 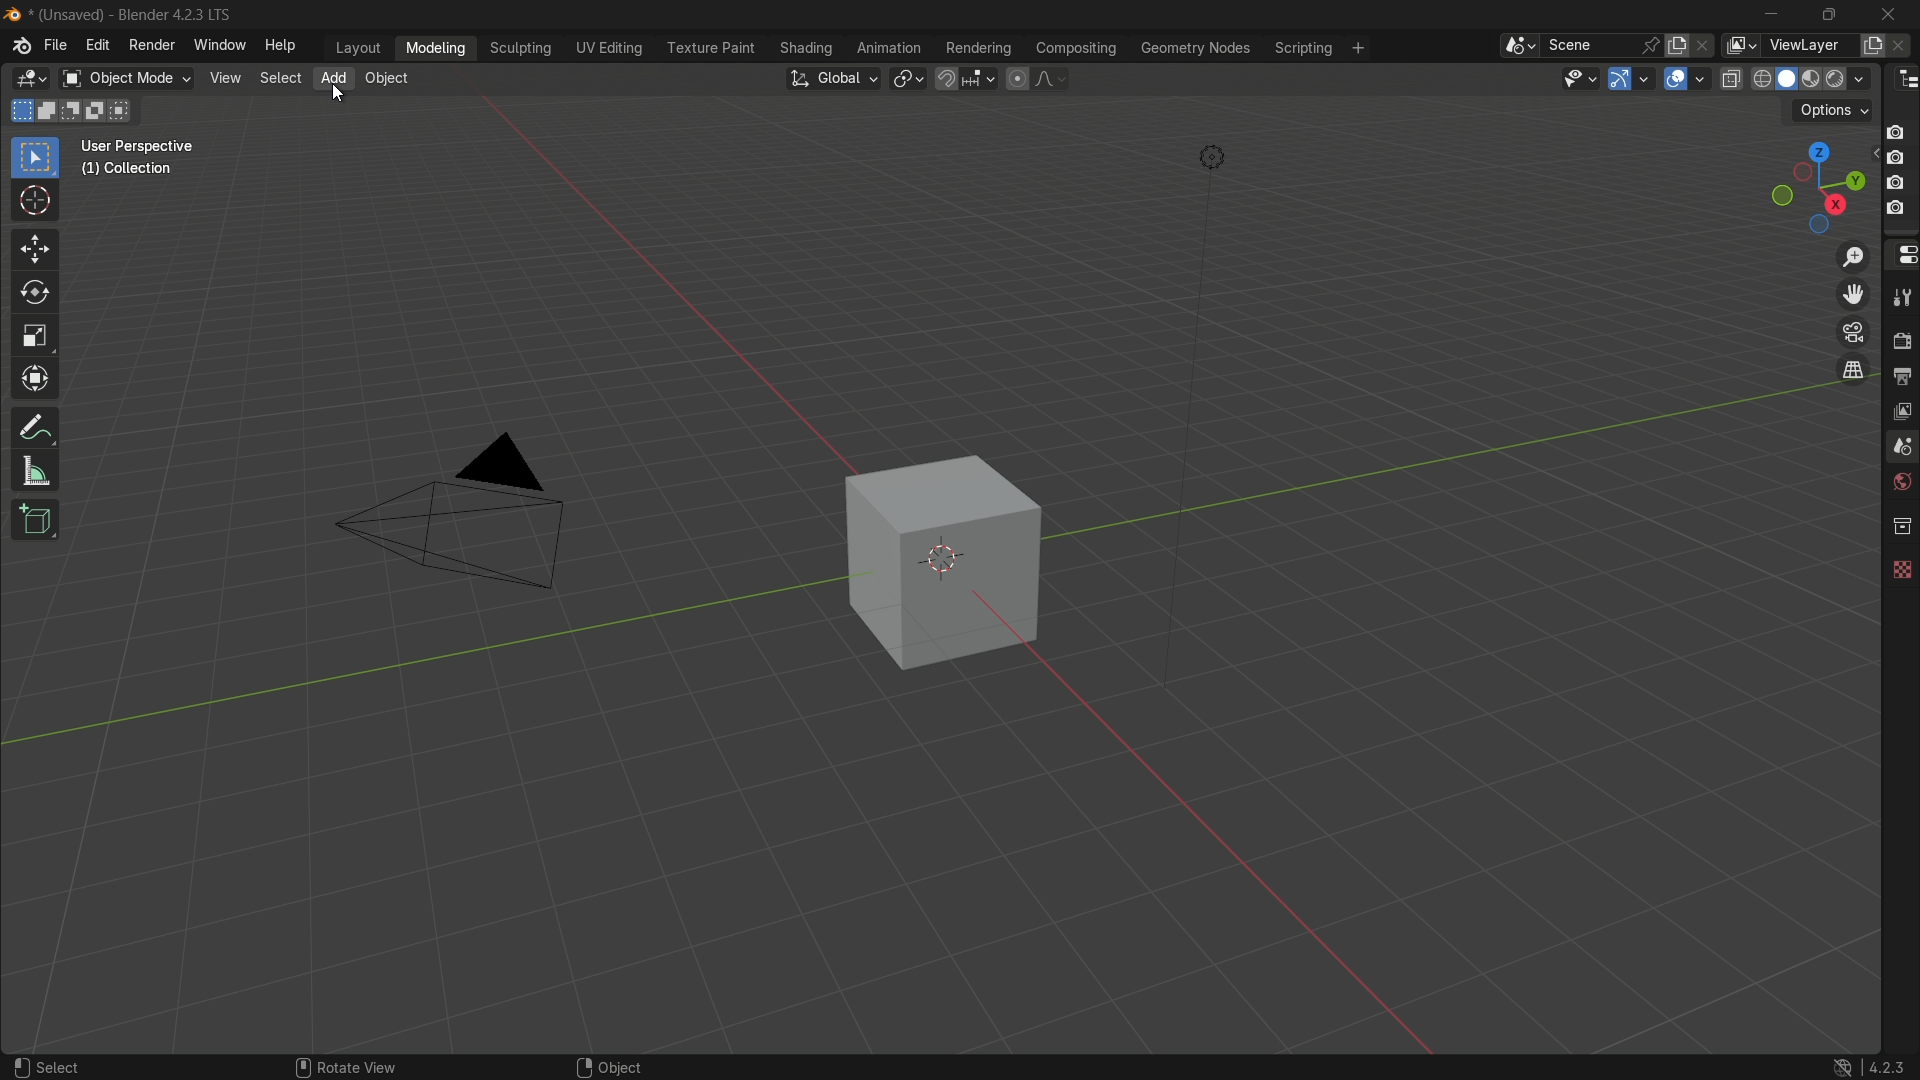 What do you see at coordinates (35, 204) in the screenshot?
I see `cursor` at bounding box center [35, 204].